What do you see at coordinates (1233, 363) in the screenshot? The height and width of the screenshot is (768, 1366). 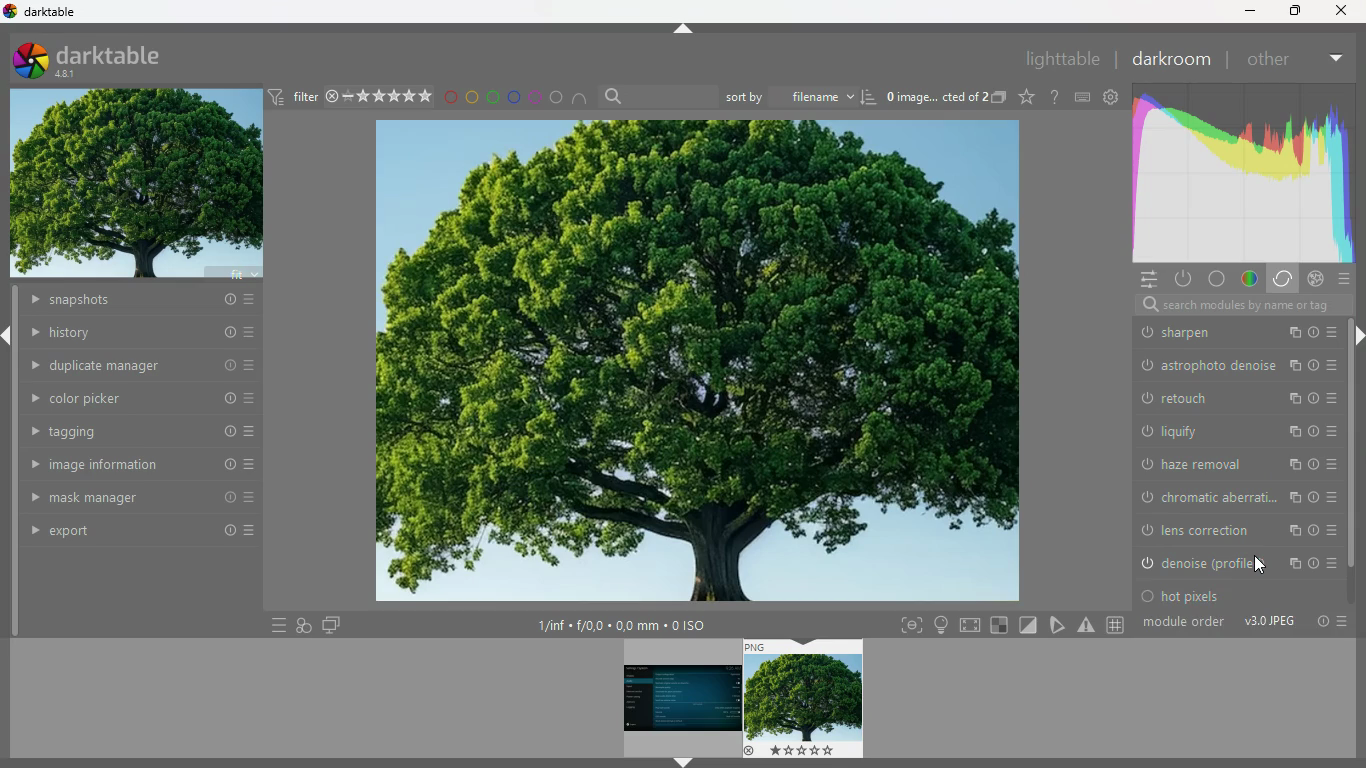 I see `detail` at bounding box center [1233, 363].